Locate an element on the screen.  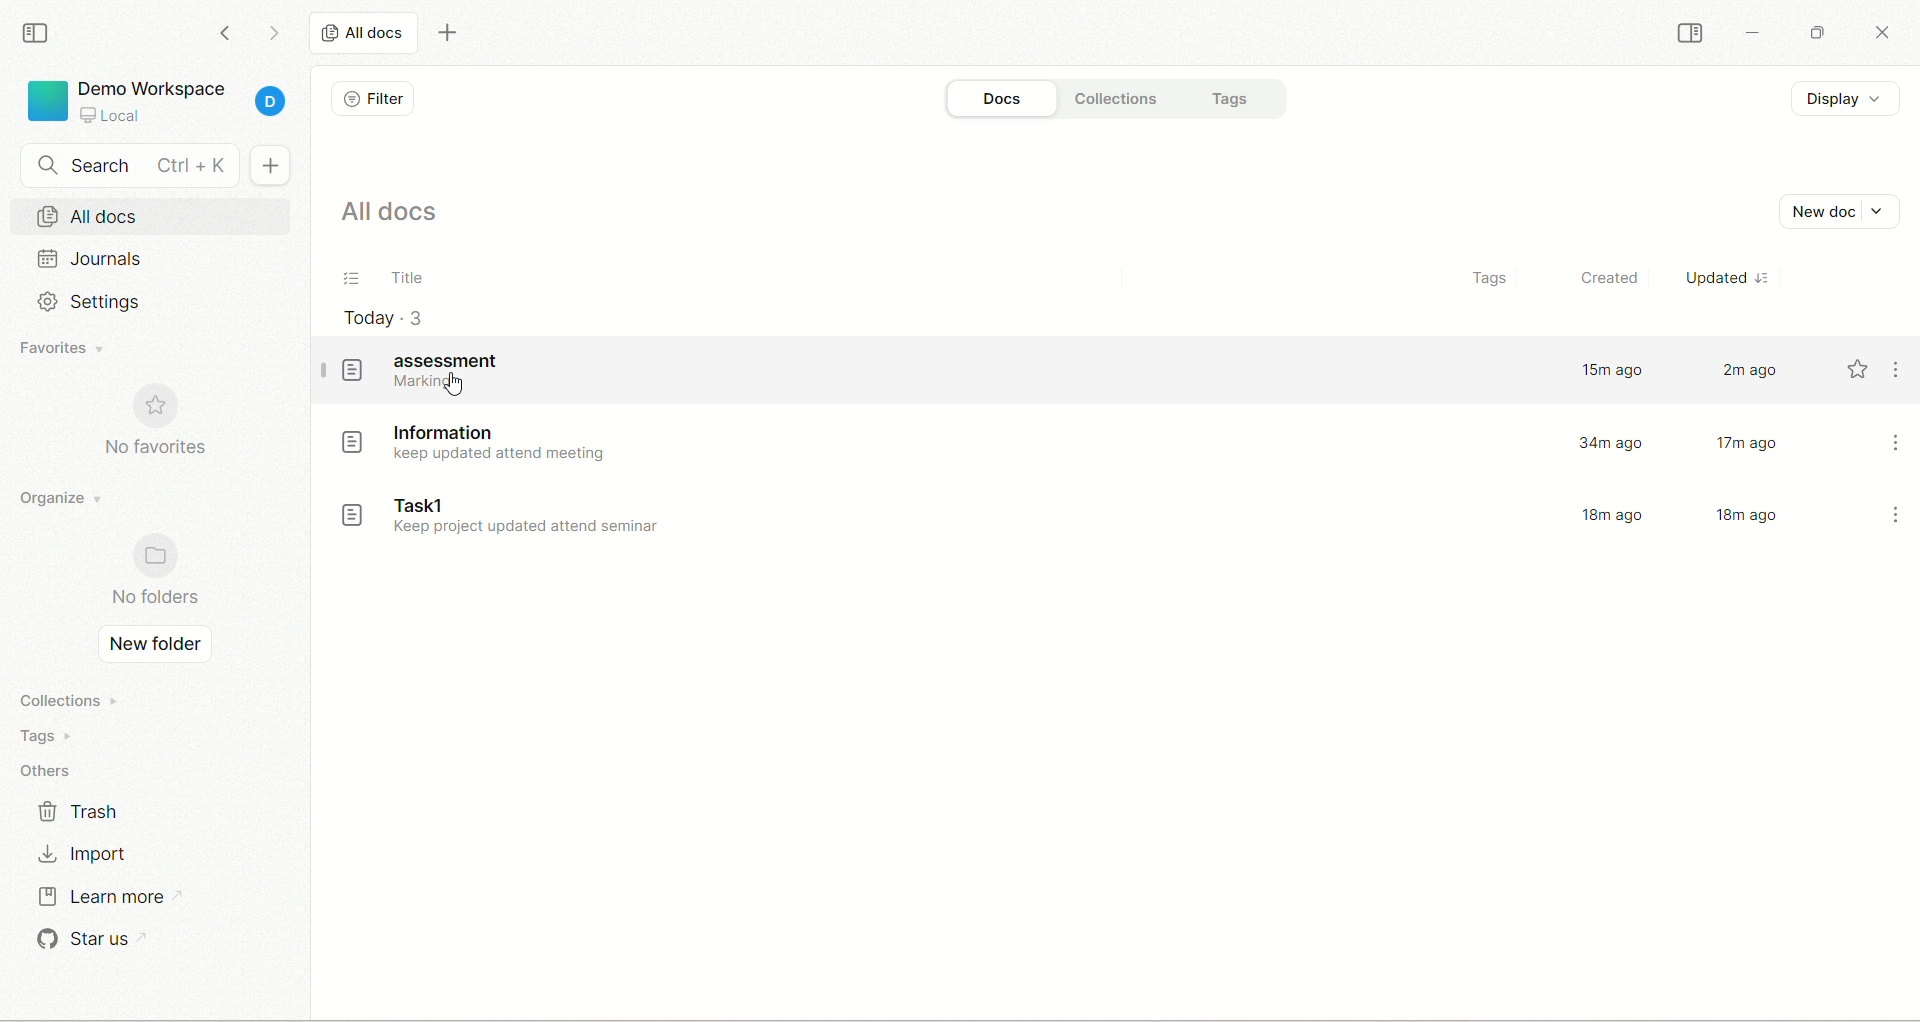
go back is located at coordinates (226, 34).